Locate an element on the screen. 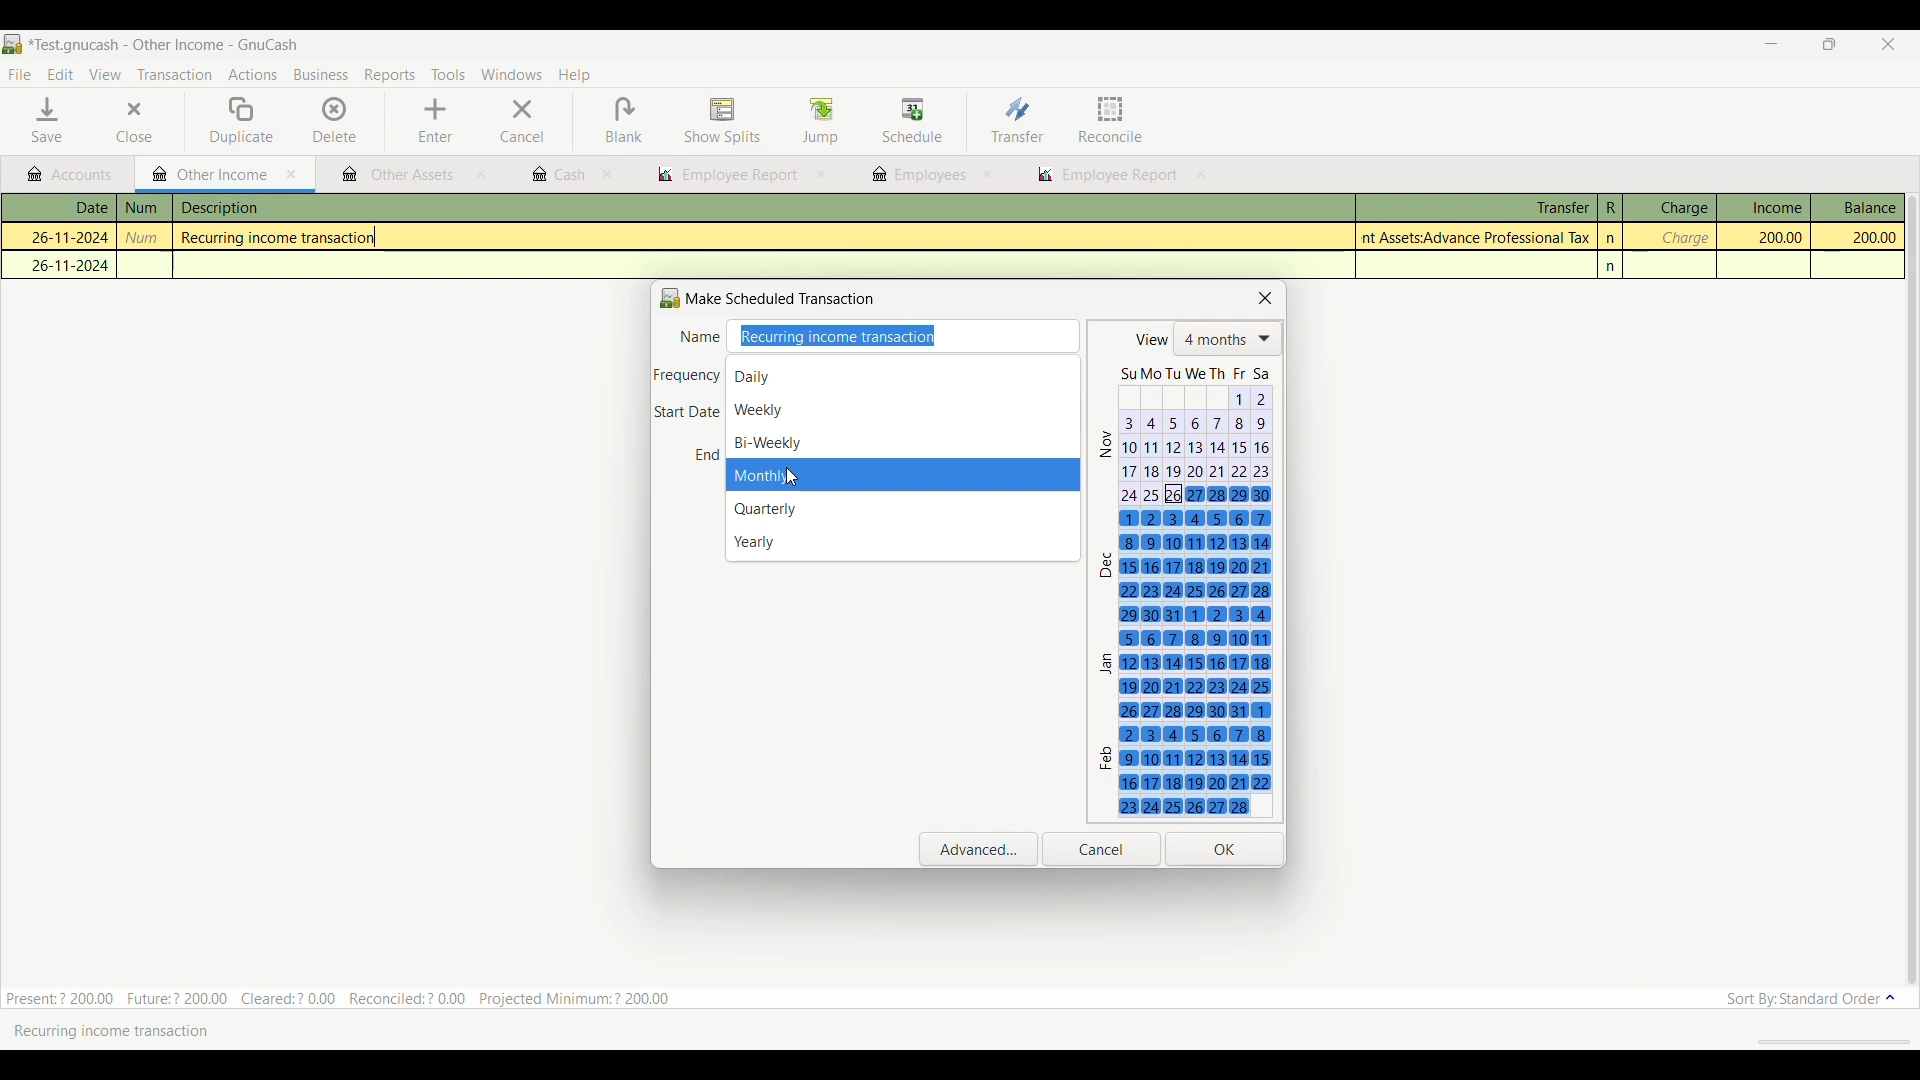  employee report is located at coordinates (726, 175).